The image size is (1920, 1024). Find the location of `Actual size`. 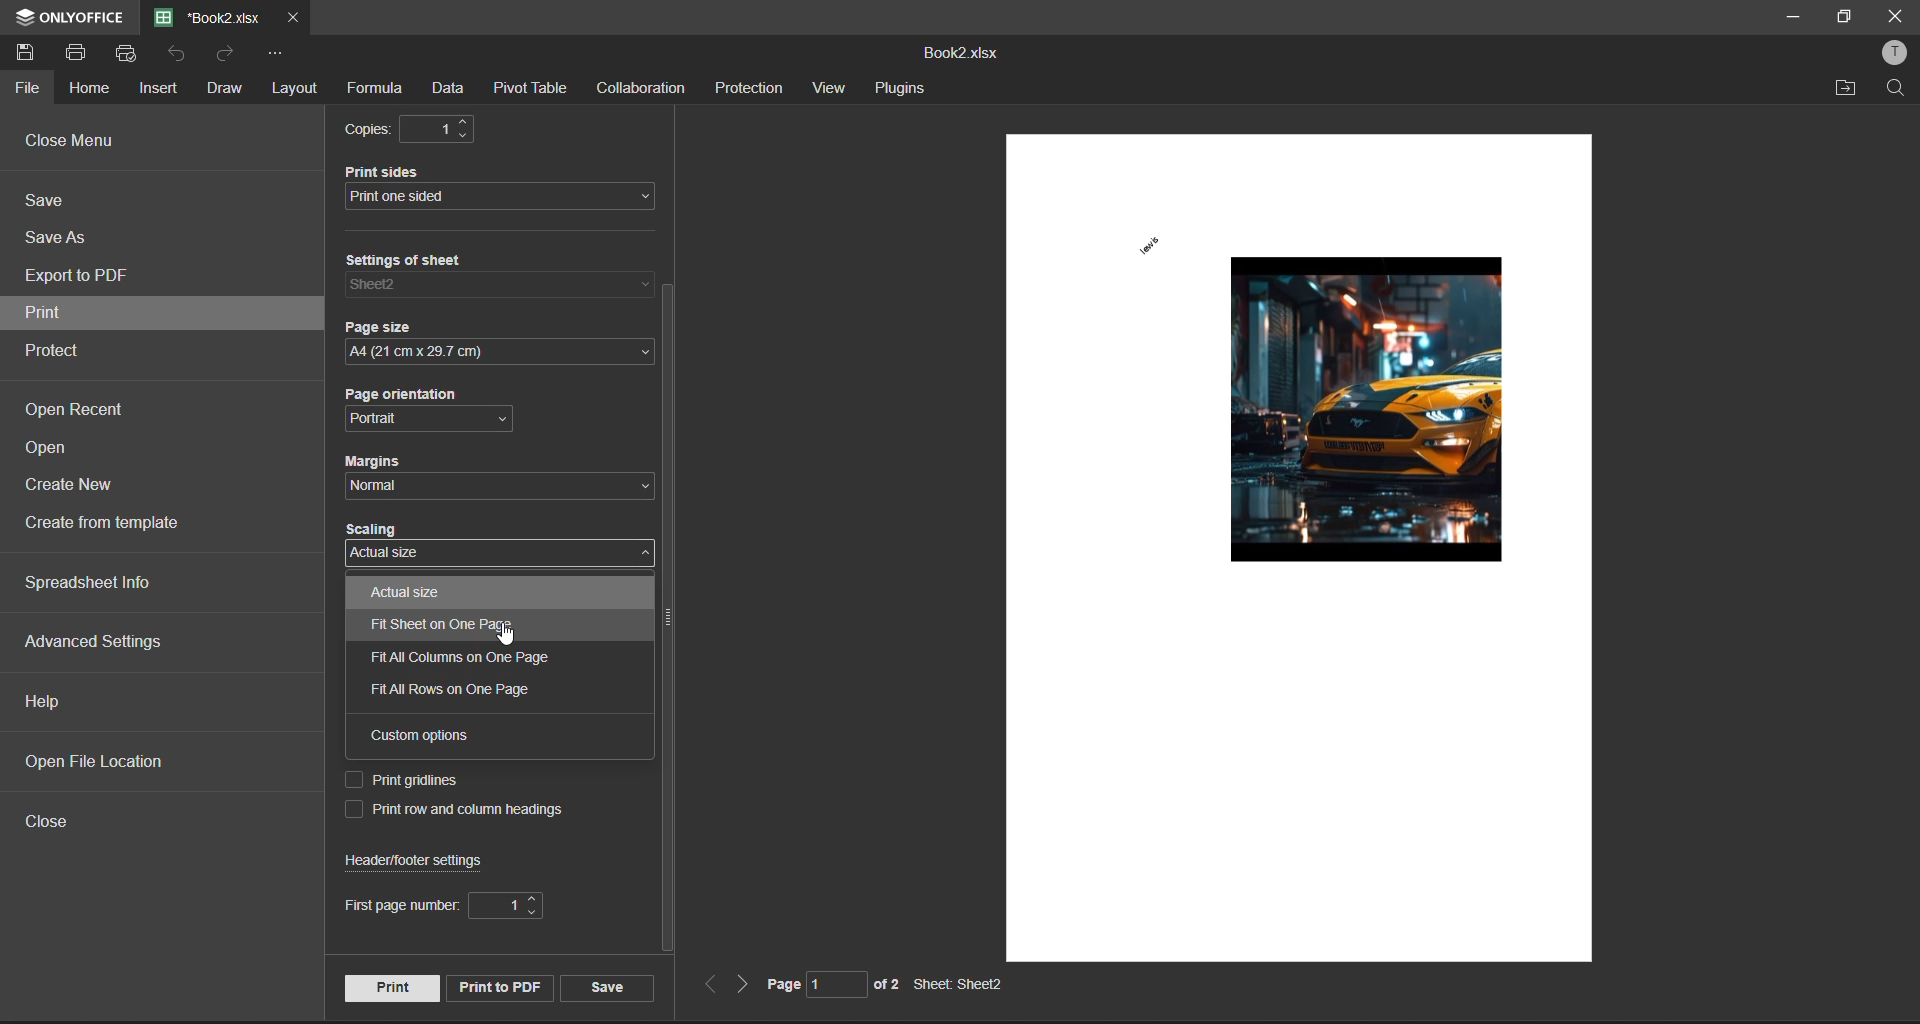

Actual size is located at coordinates (383, 554).